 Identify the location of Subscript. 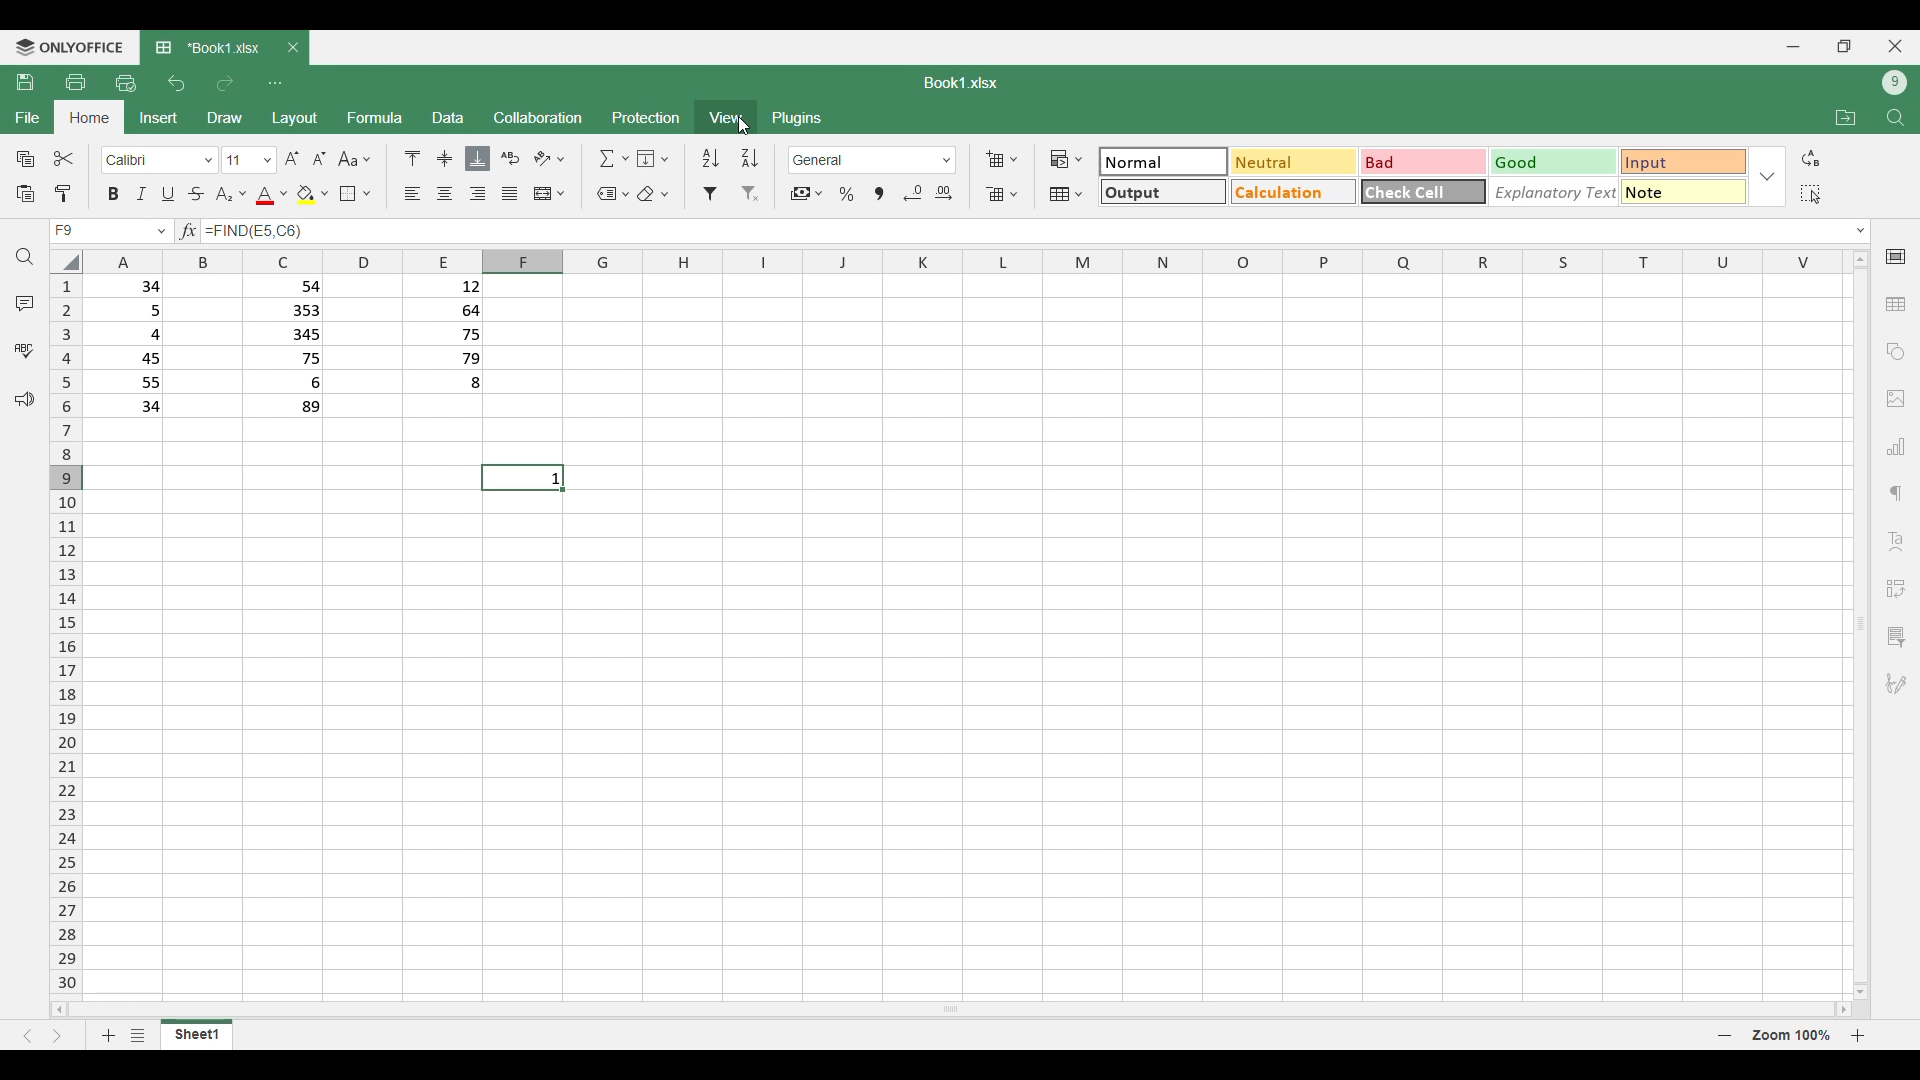
(232, 195).